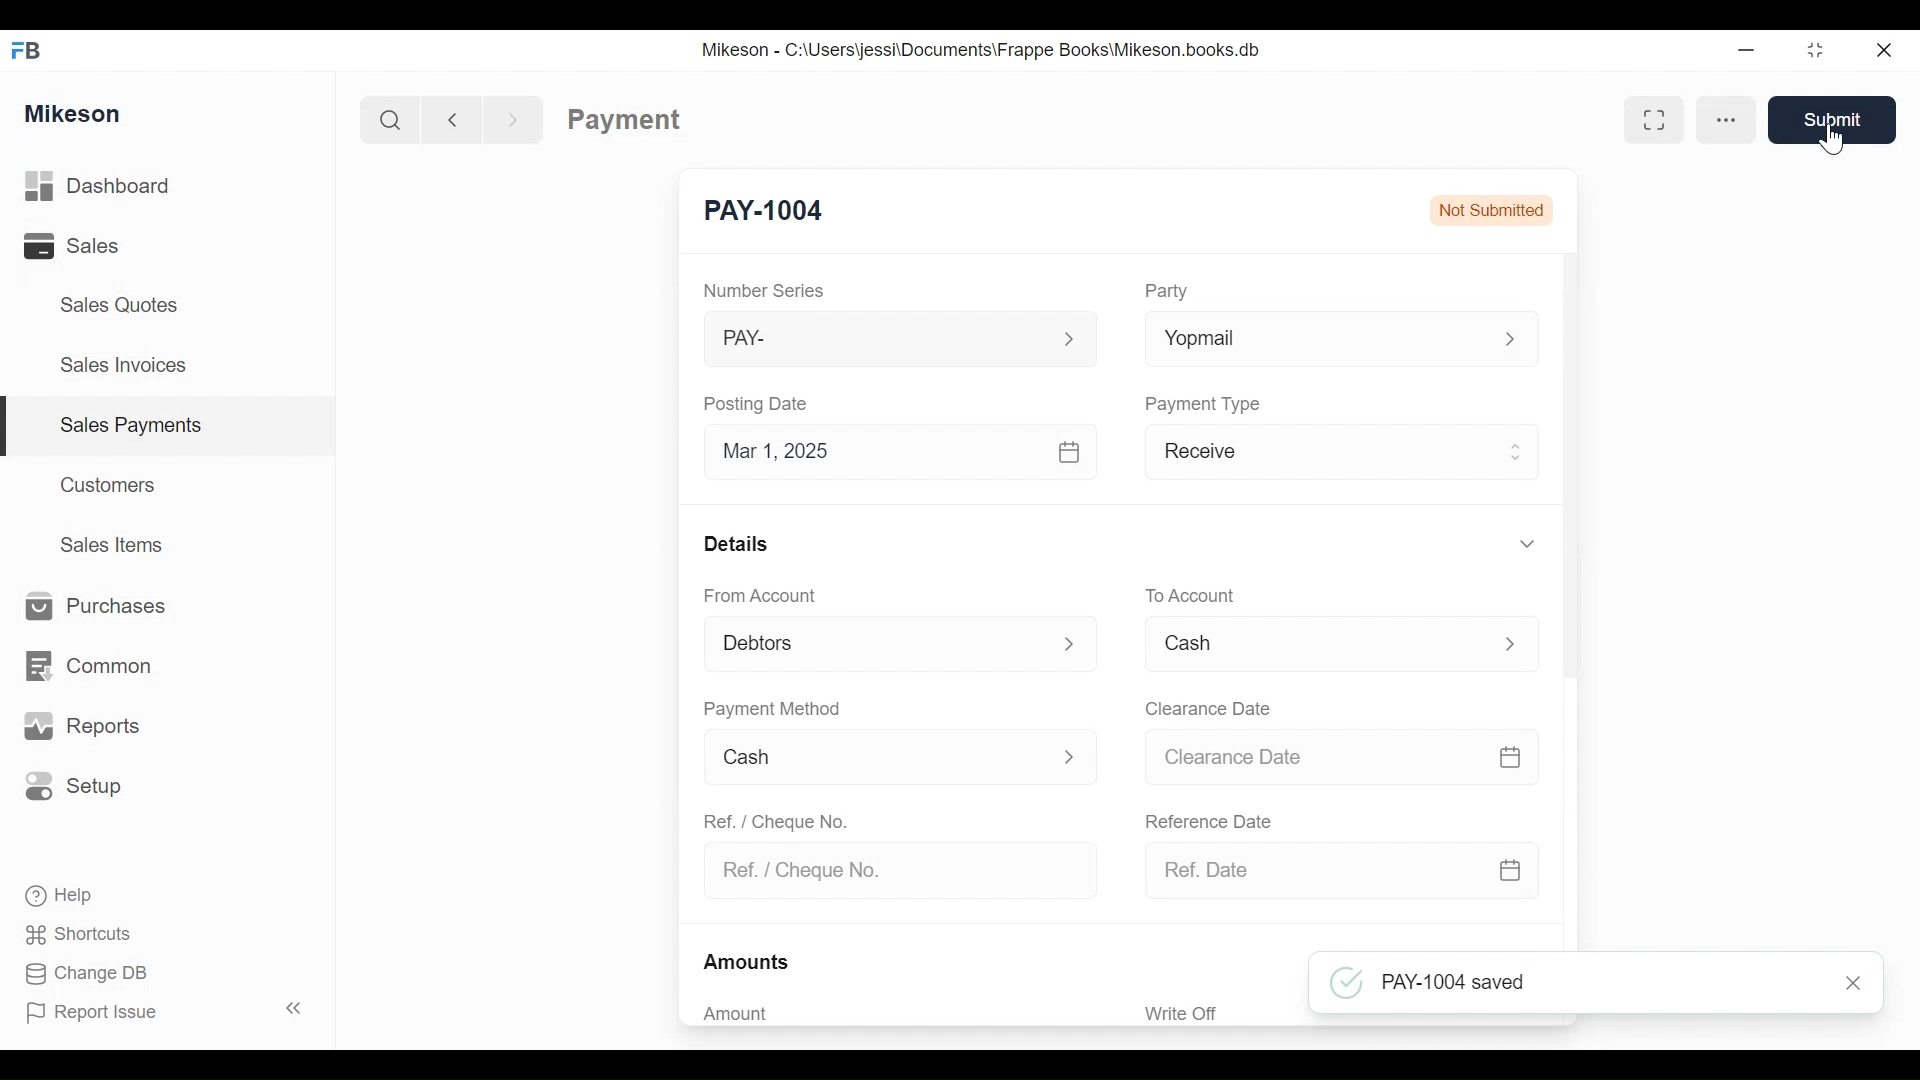  I want to click on Posting Date, so click(767, 405).